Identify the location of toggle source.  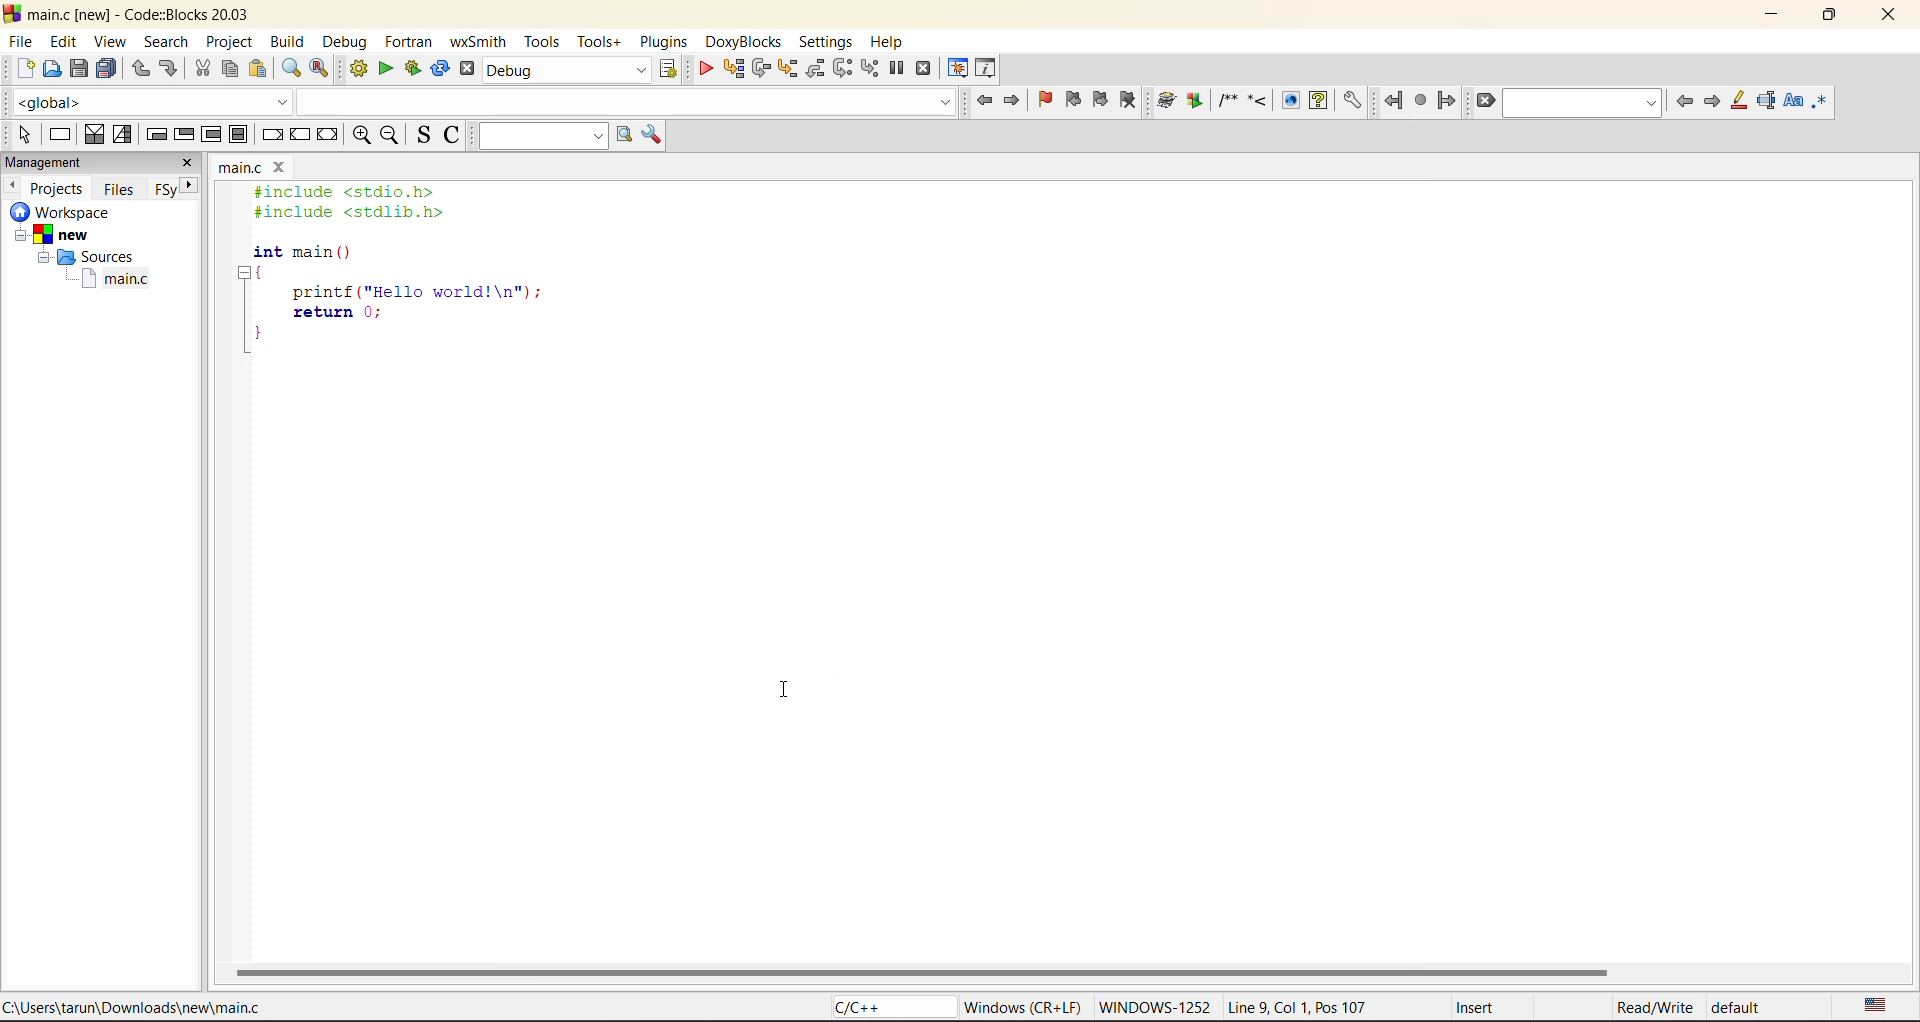
(425, 136).